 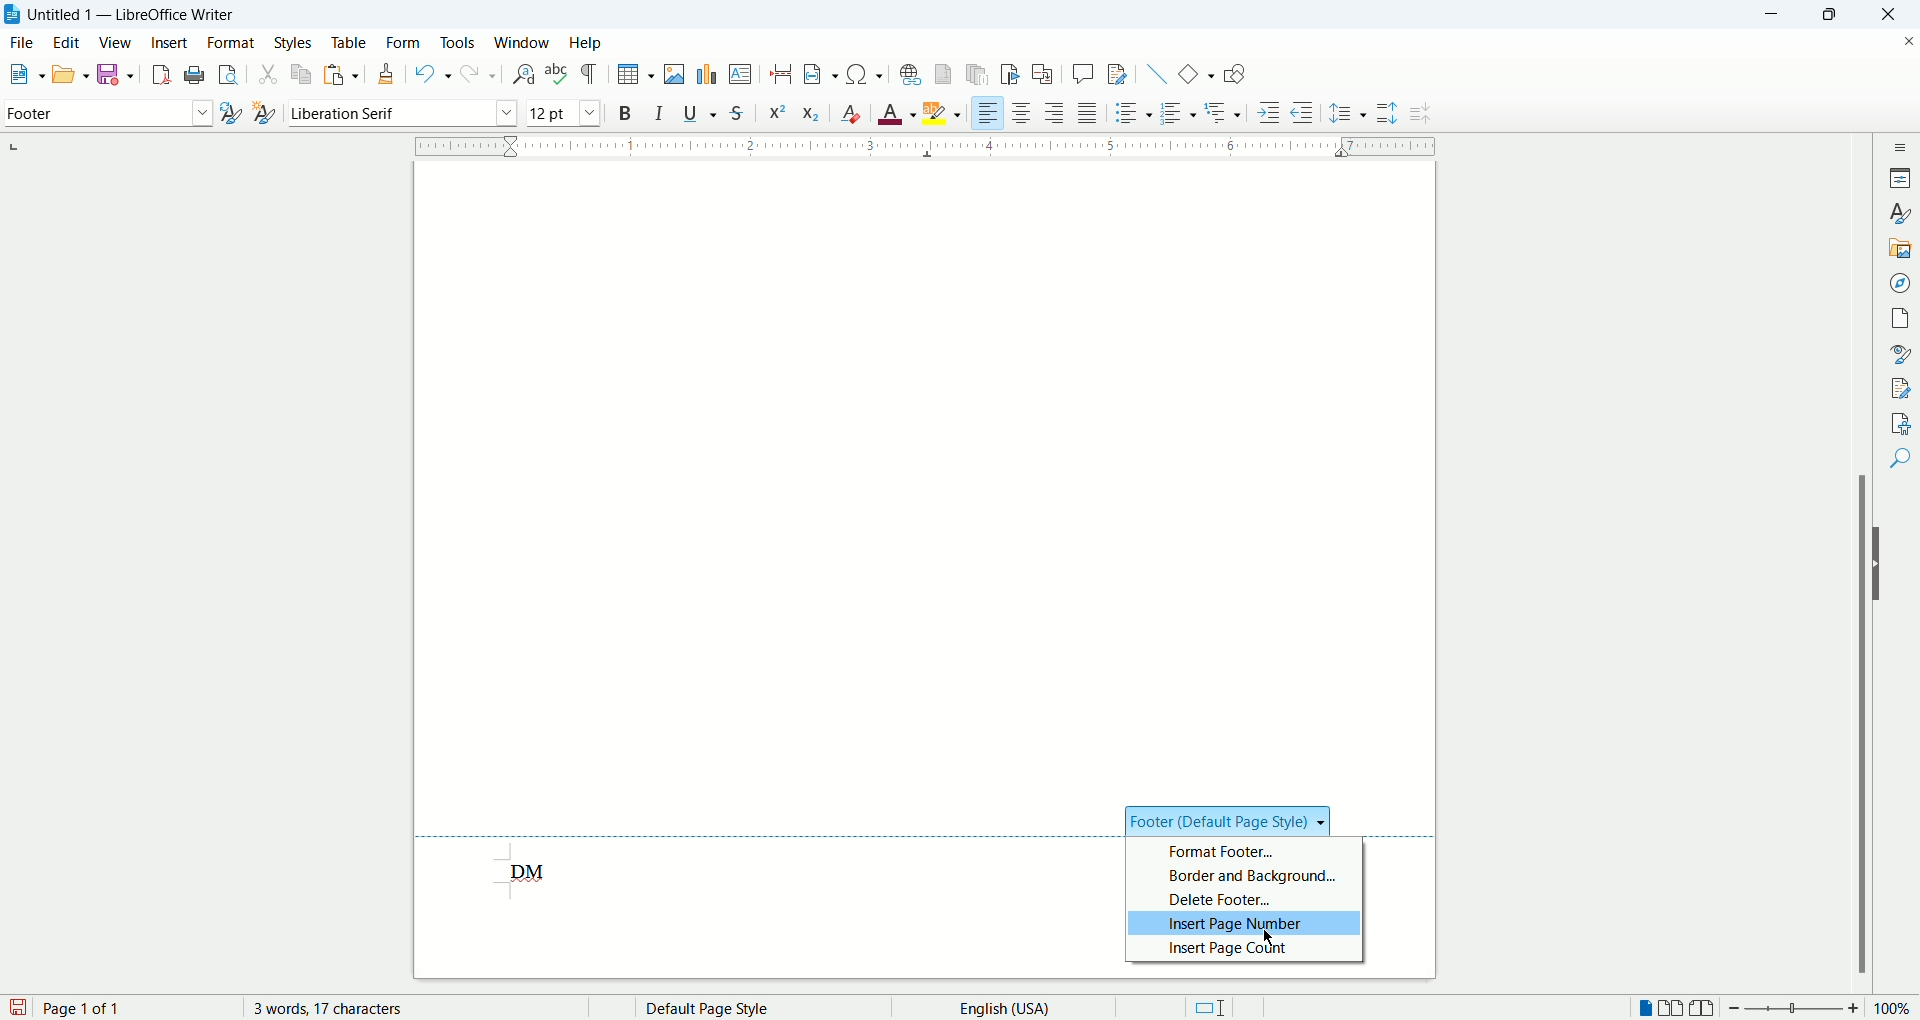 I want to click on navigator, so click(x=1903, y=281).